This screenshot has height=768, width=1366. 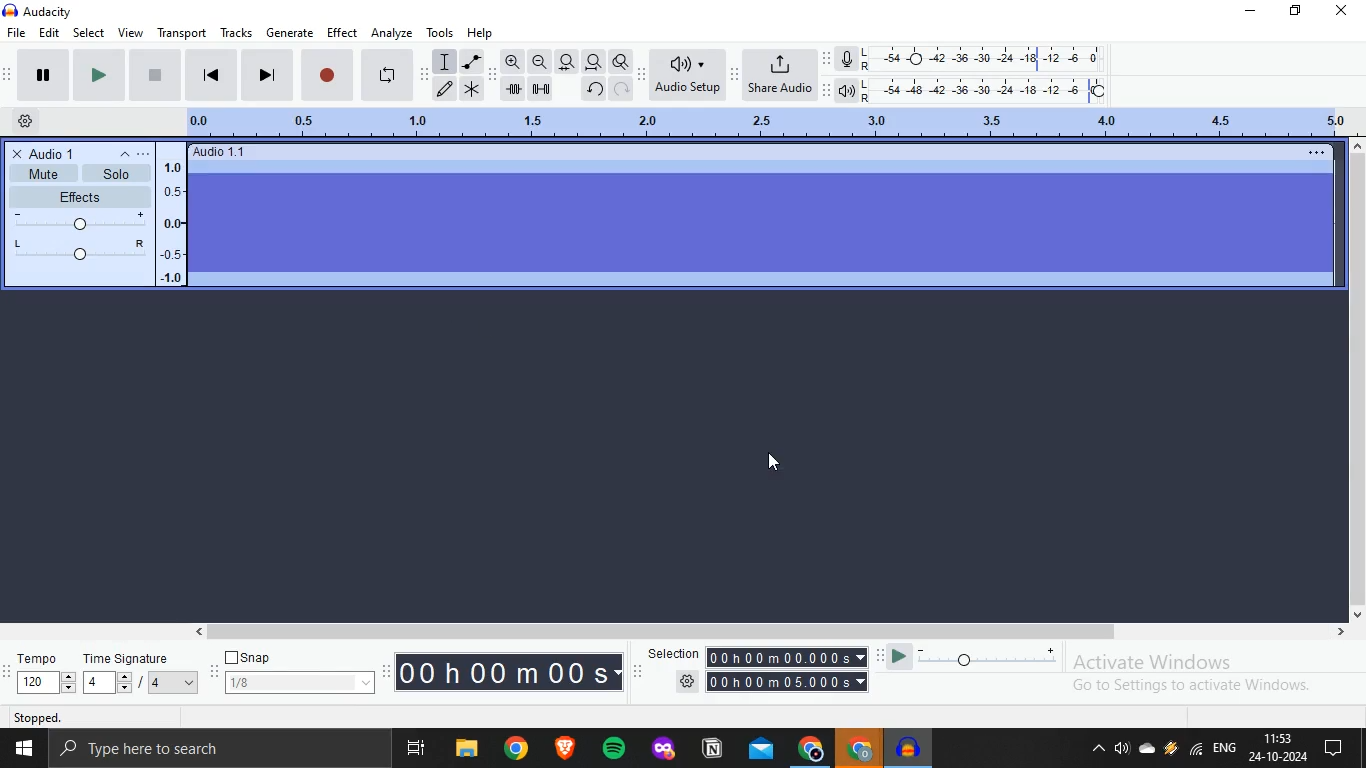 I want to click on Tempo, so click(x=38, y=673).